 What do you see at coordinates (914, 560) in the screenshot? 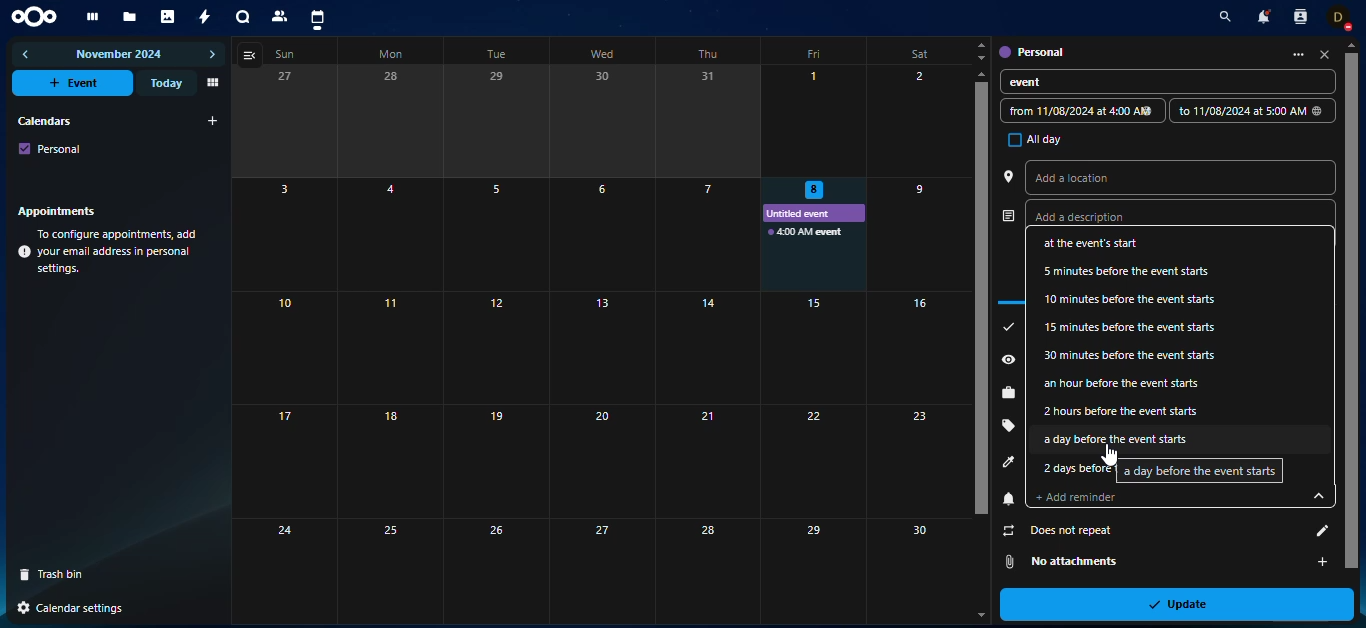
I see `30` at bounding box center [914, 560].